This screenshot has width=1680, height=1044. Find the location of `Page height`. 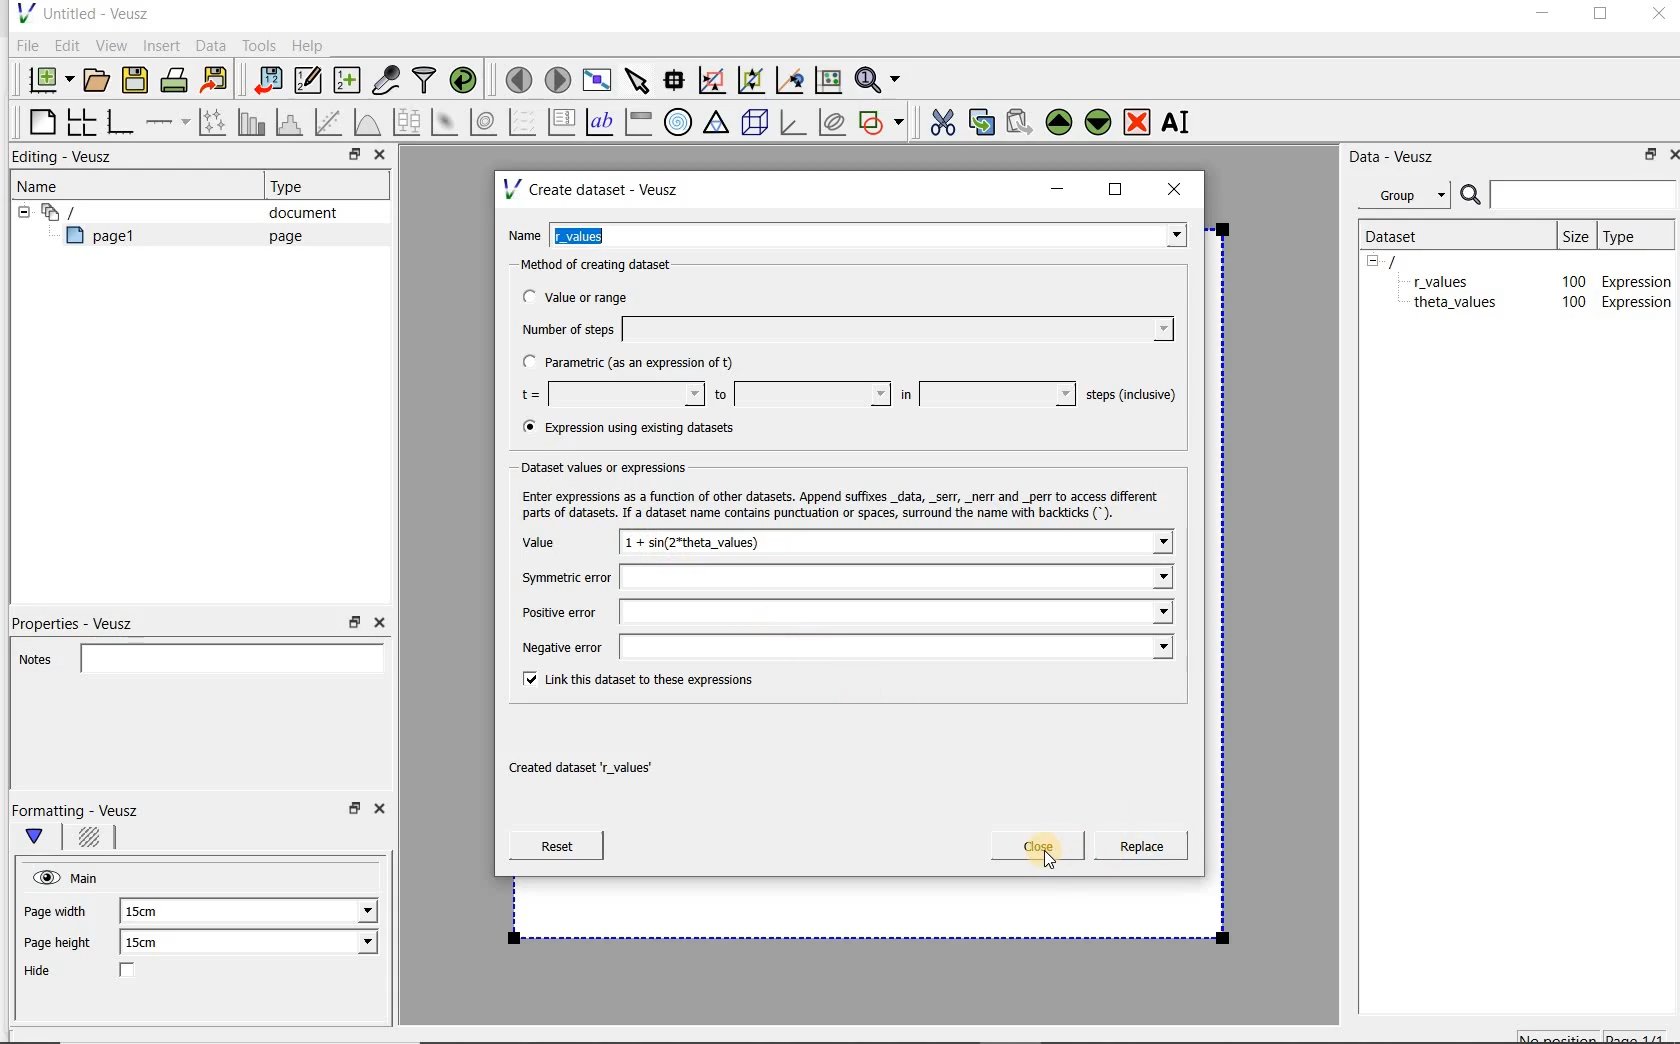

Page height is located at coordinates (64, 945).